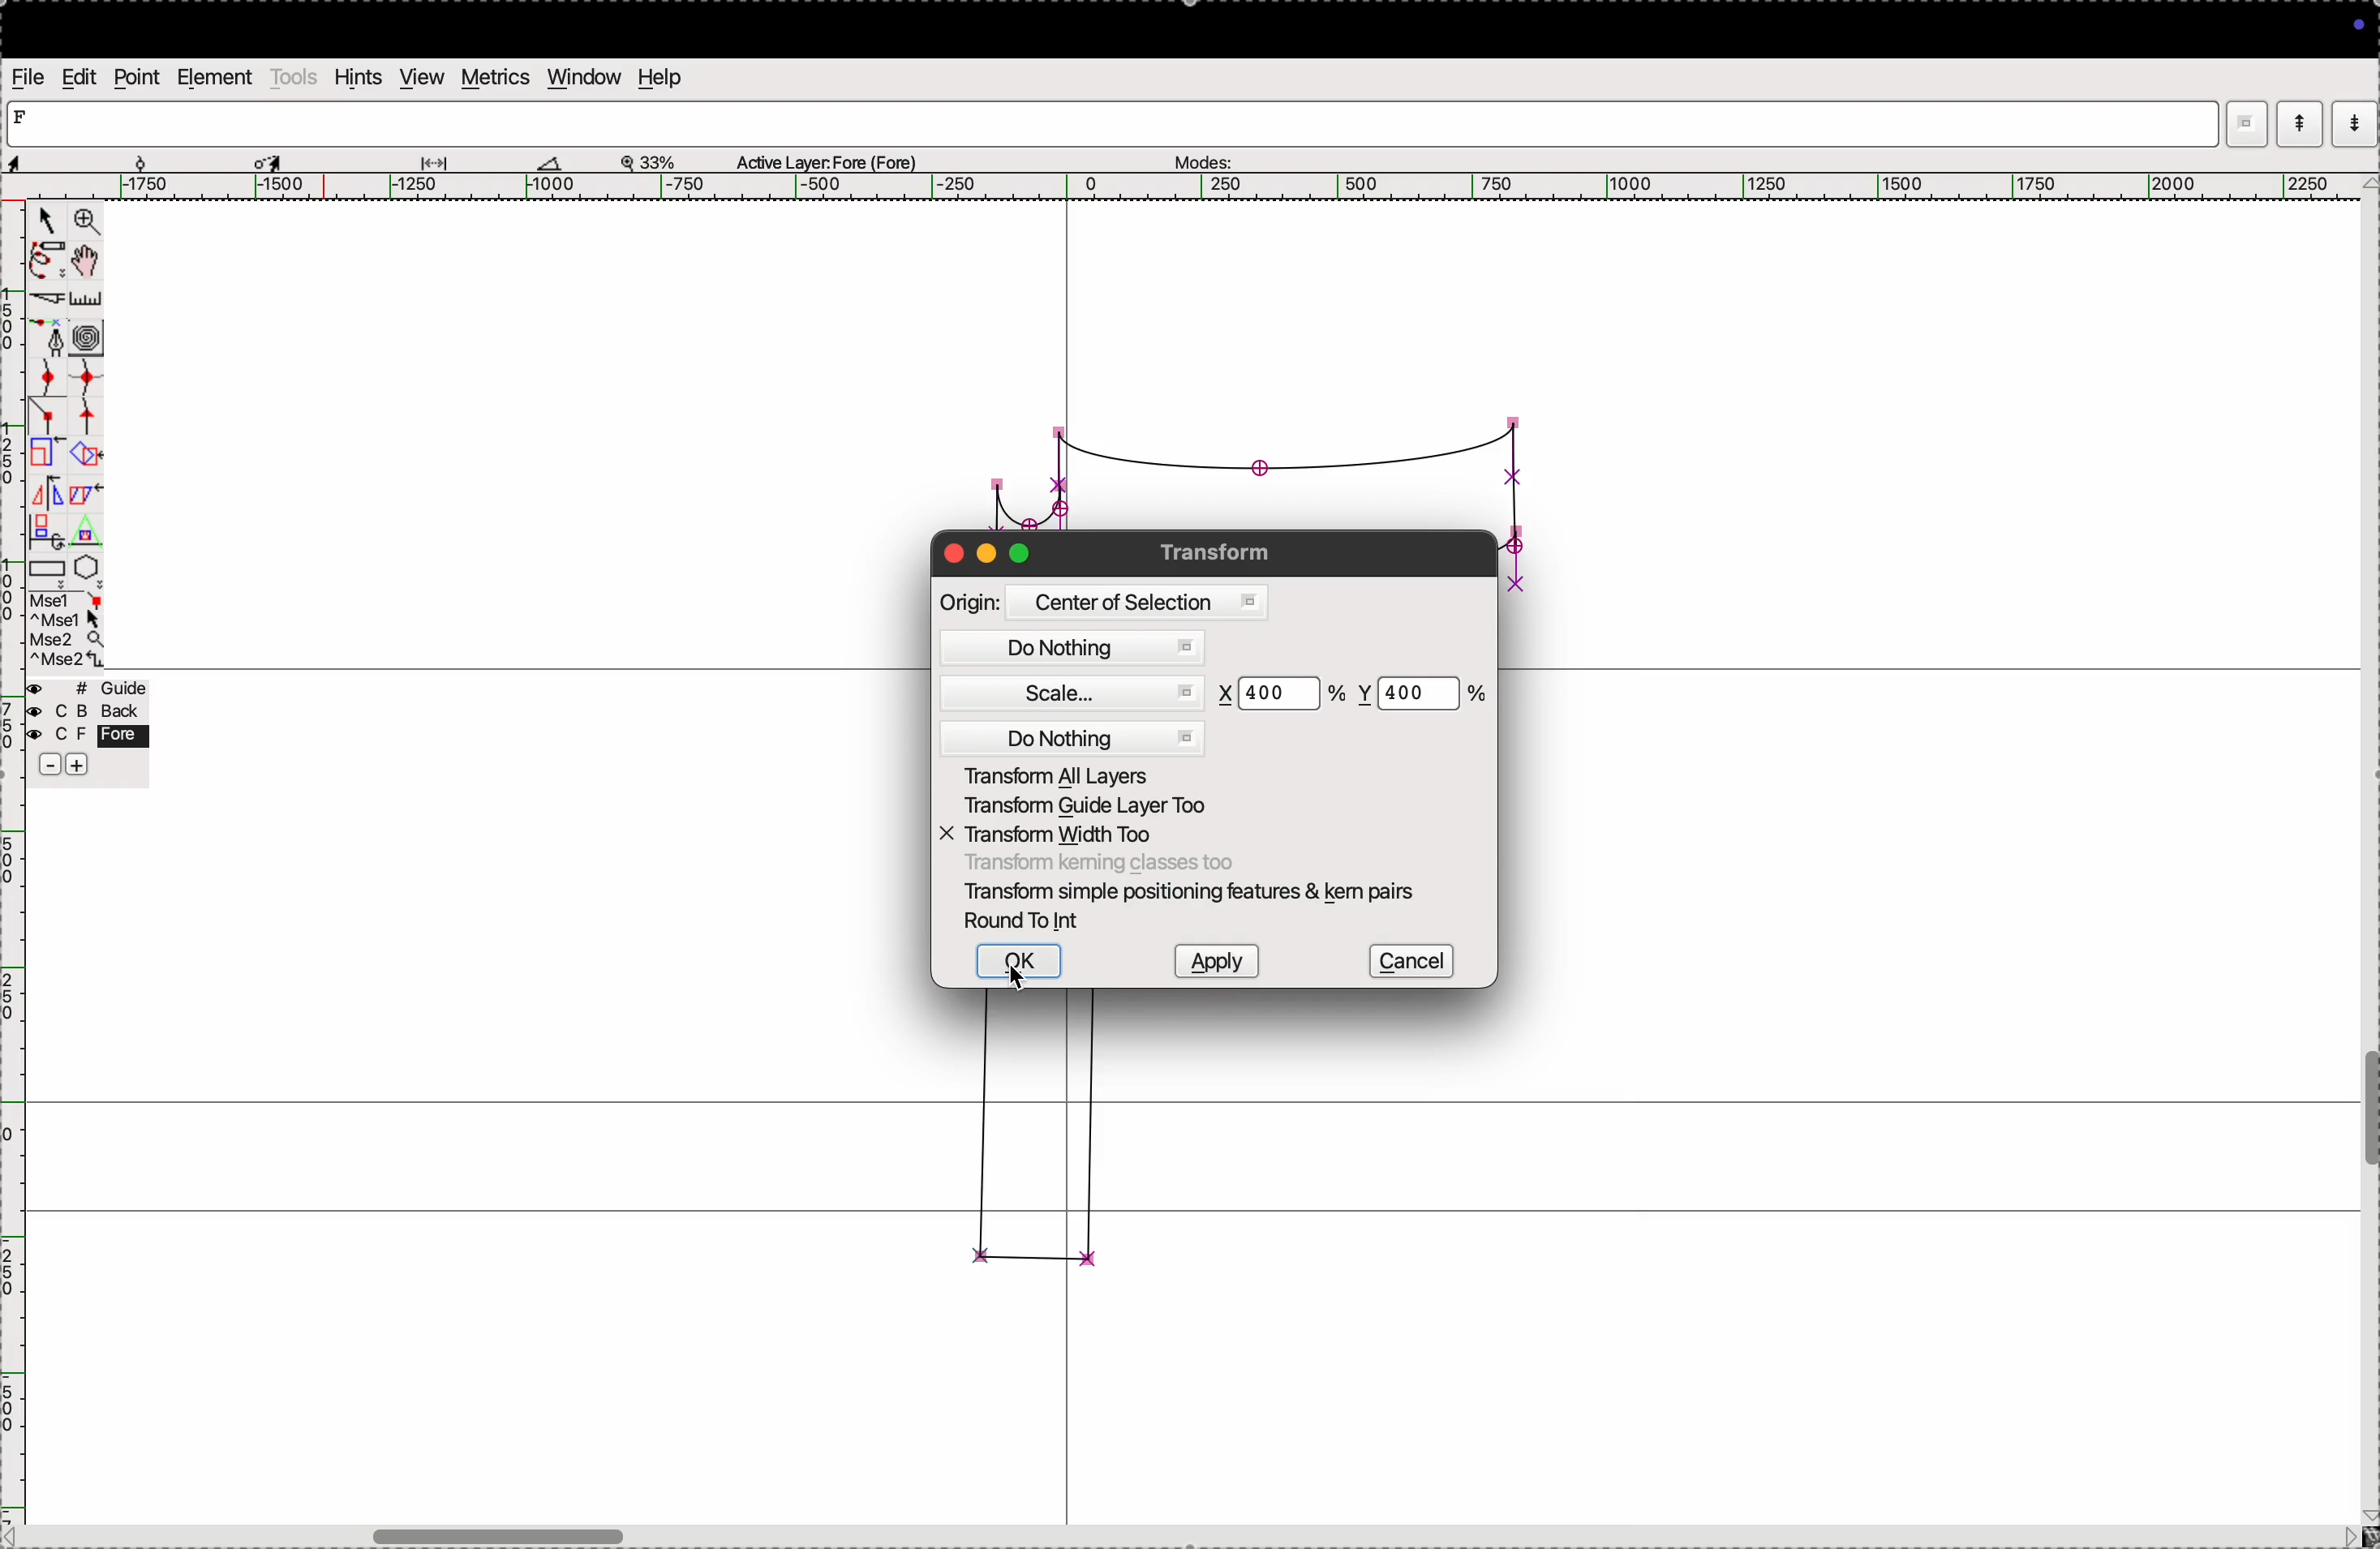 The height and width of the screenshot is (1549, 2380). Describe the element at coordinates (441, 162) in the screenshot. I see `glide` at that location.